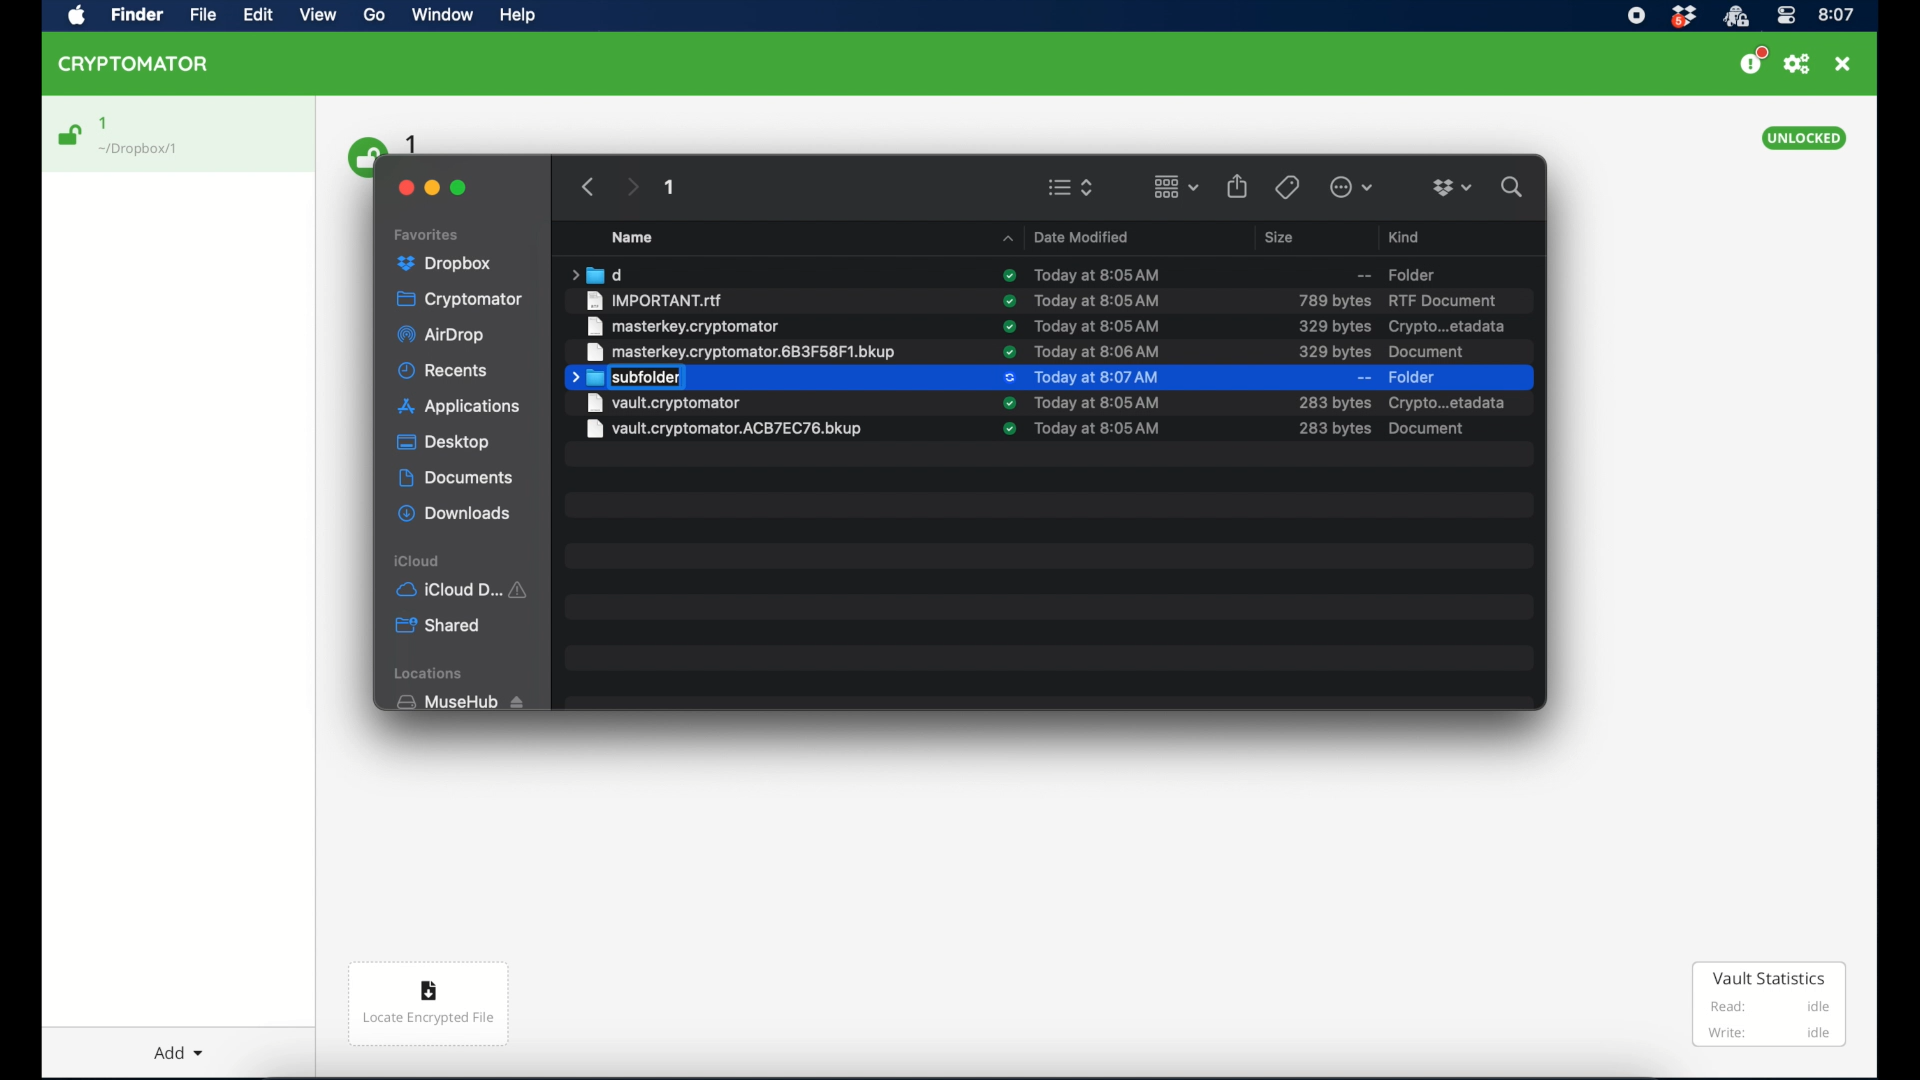 The image size is (1920, 1080). I want to click on document, so click(1451, 402).